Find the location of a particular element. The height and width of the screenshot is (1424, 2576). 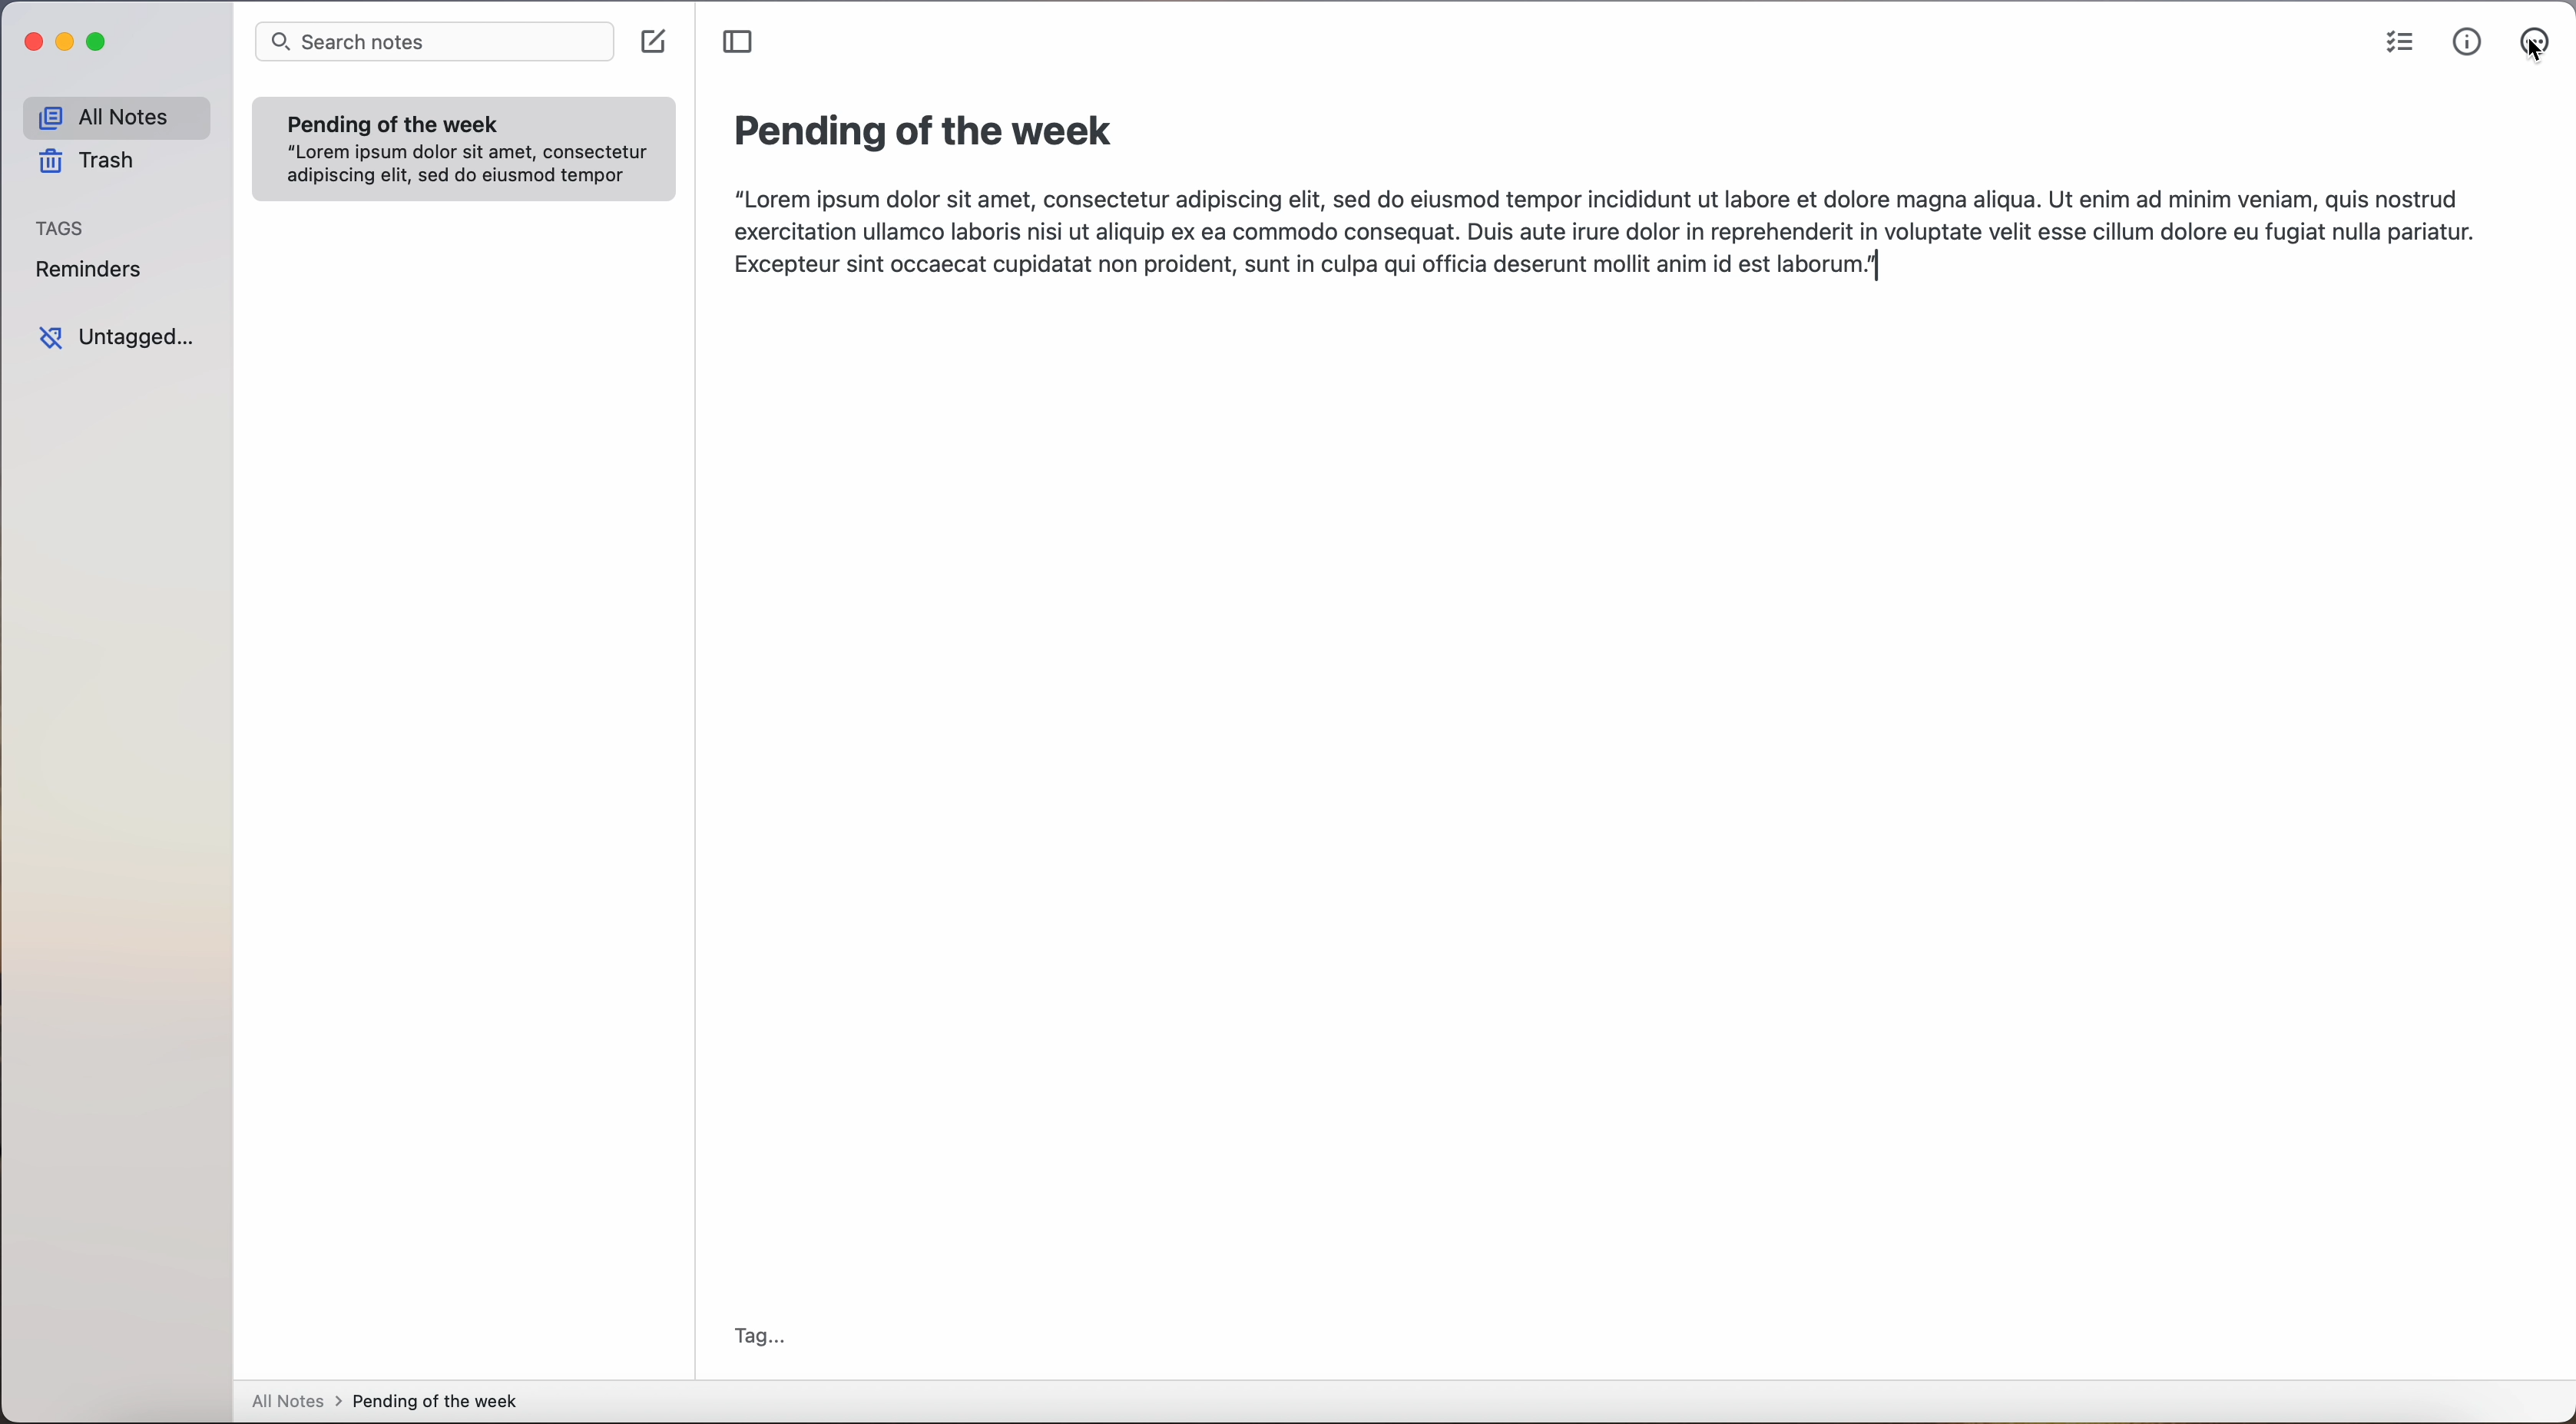

toggle sidebar is located at coordinates (739, 43).